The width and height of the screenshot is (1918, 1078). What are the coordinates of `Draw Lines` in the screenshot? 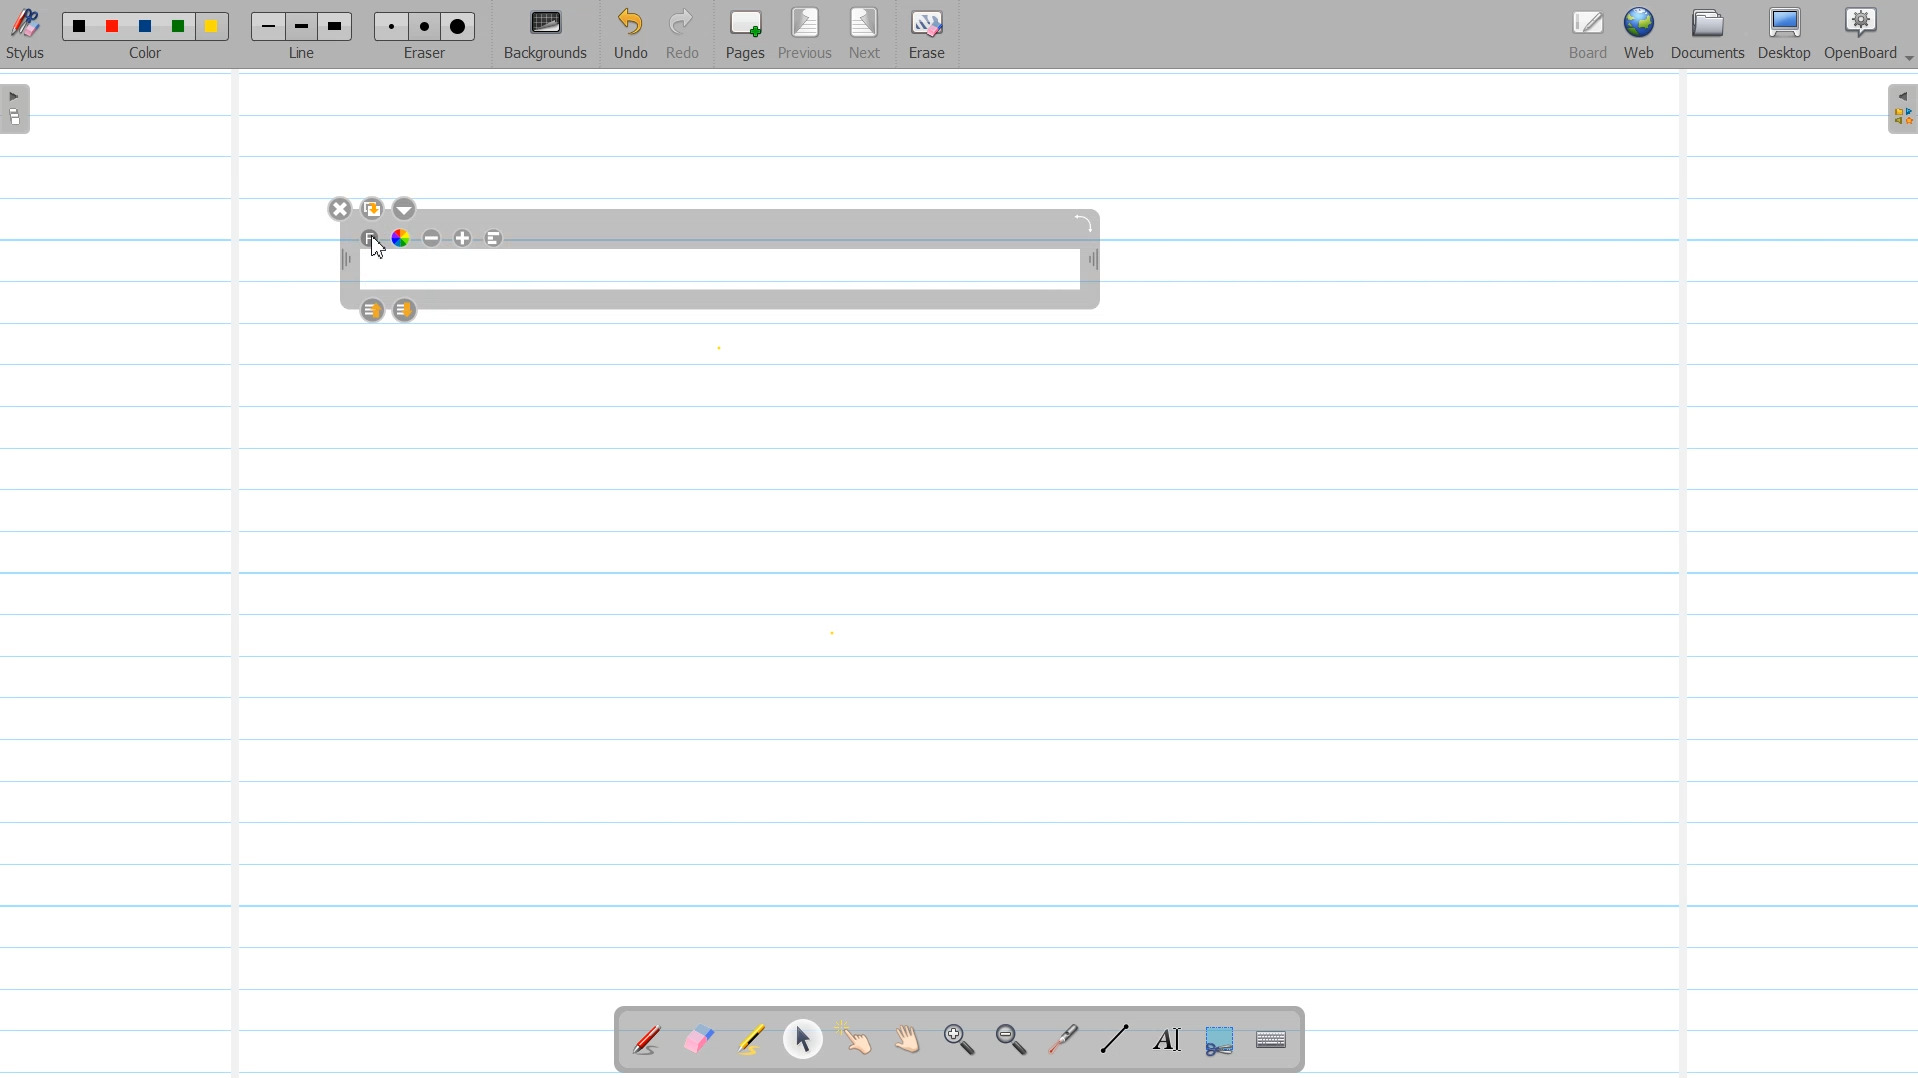 It's located at (1114, 1040).